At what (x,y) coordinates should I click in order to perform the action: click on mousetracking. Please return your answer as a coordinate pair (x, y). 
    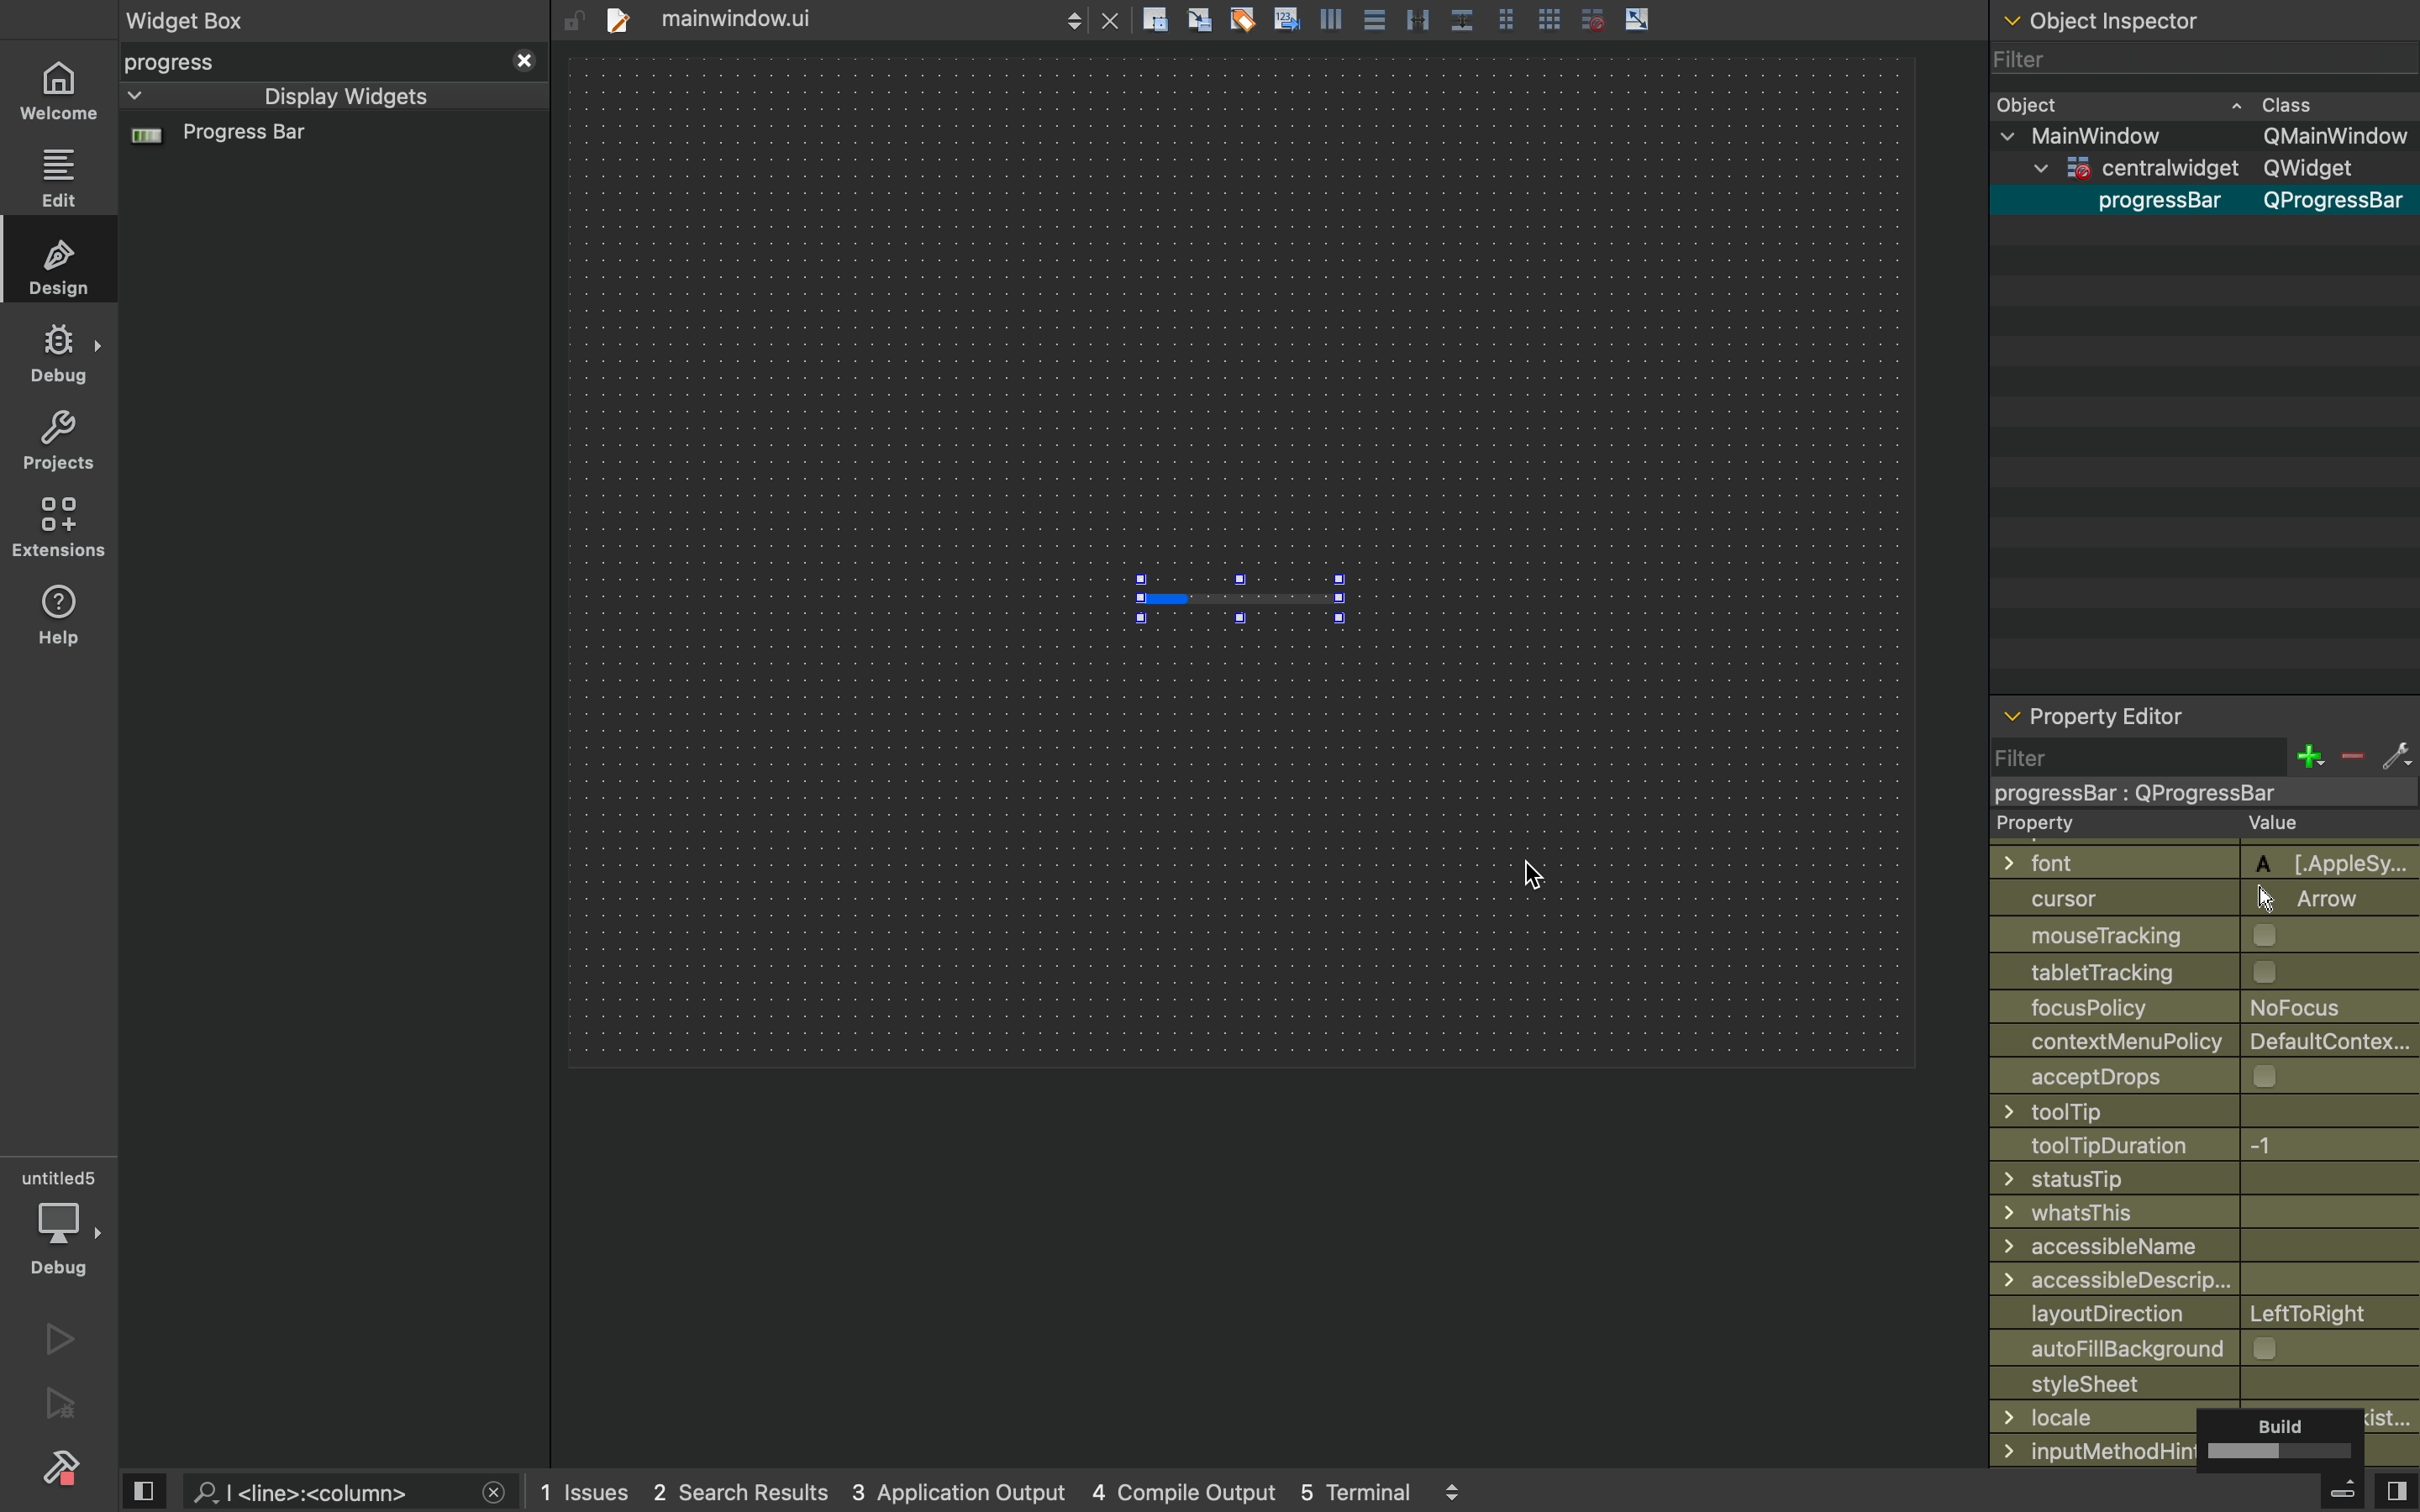
    Looking at the image, I should click on (2197, 936).